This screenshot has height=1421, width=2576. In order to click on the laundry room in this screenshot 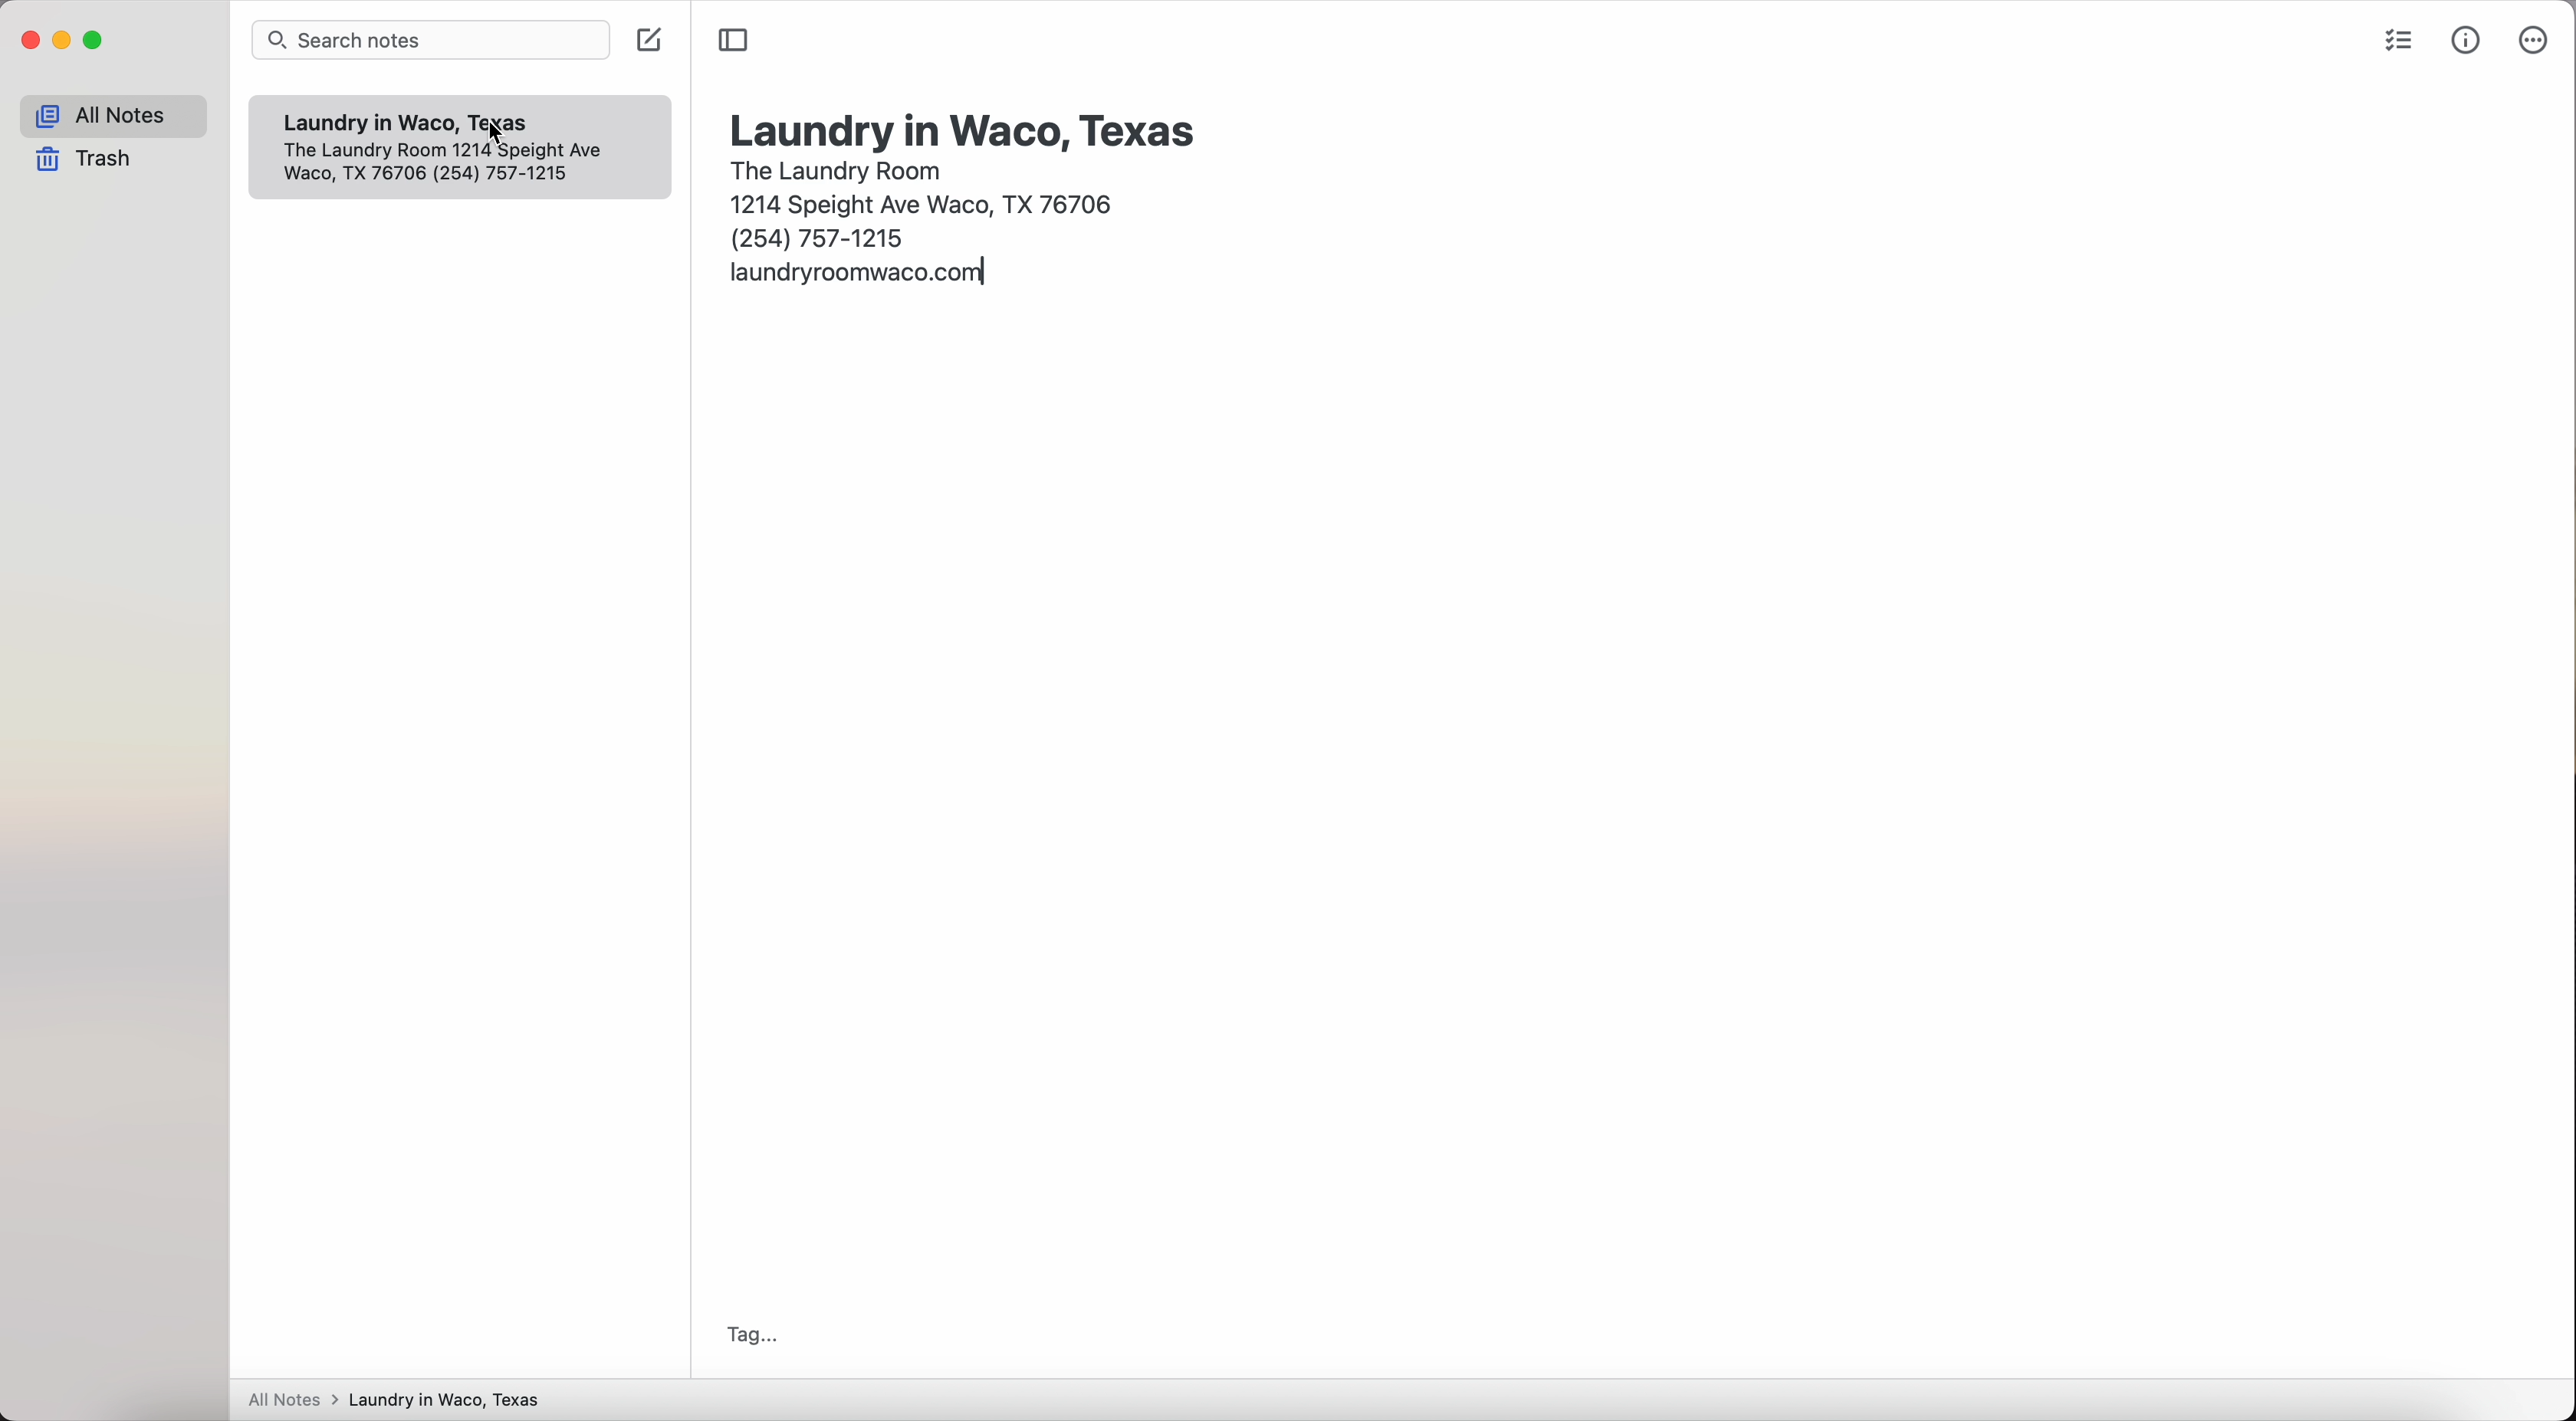, I will do `click(839, 168)`.